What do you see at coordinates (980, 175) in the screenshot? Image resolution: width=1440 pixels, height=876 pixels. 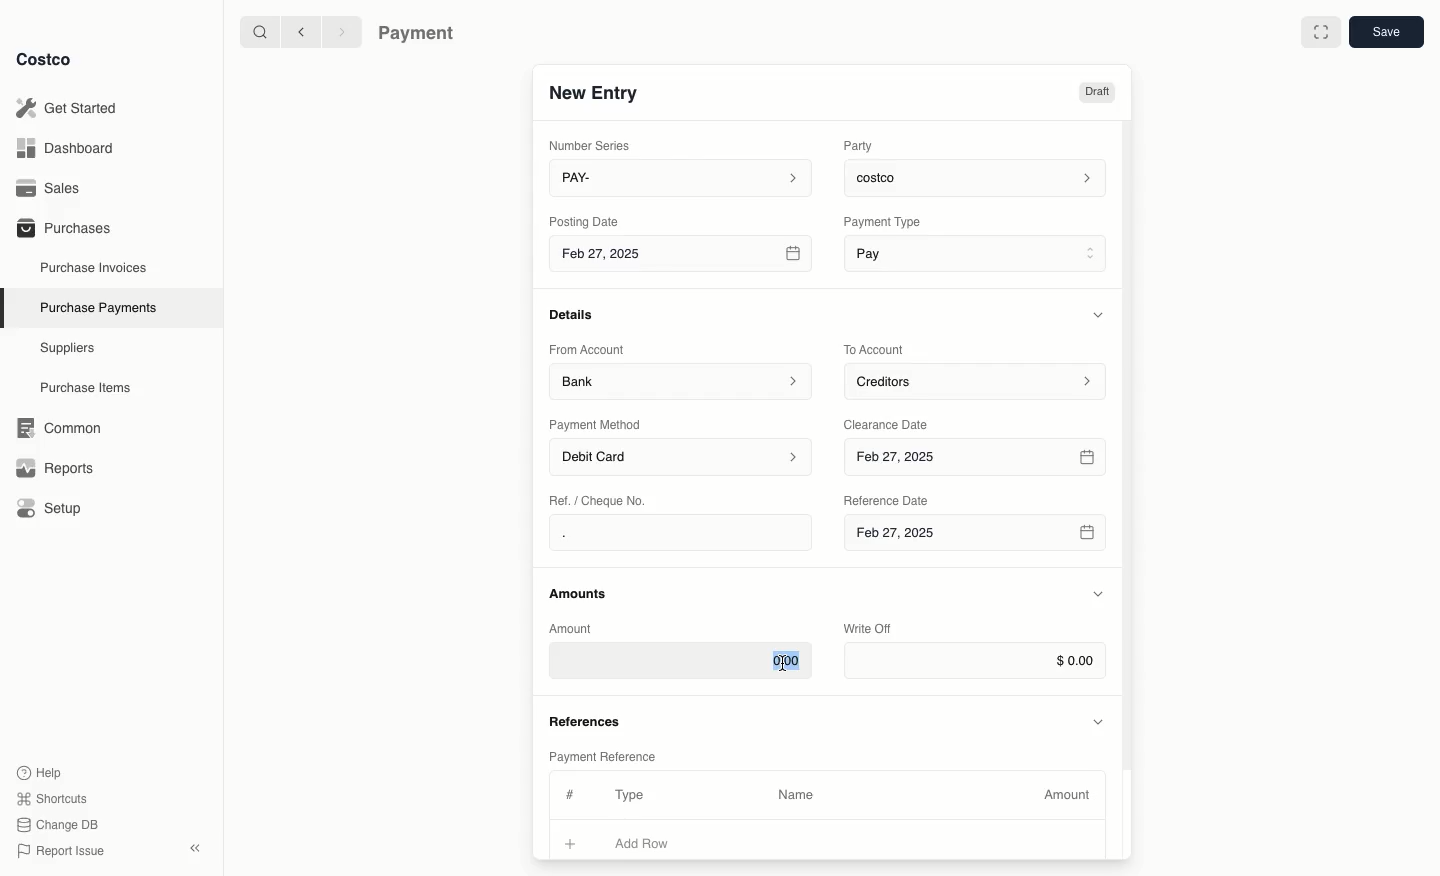 I see `costco` at bounding box center [980, 175].